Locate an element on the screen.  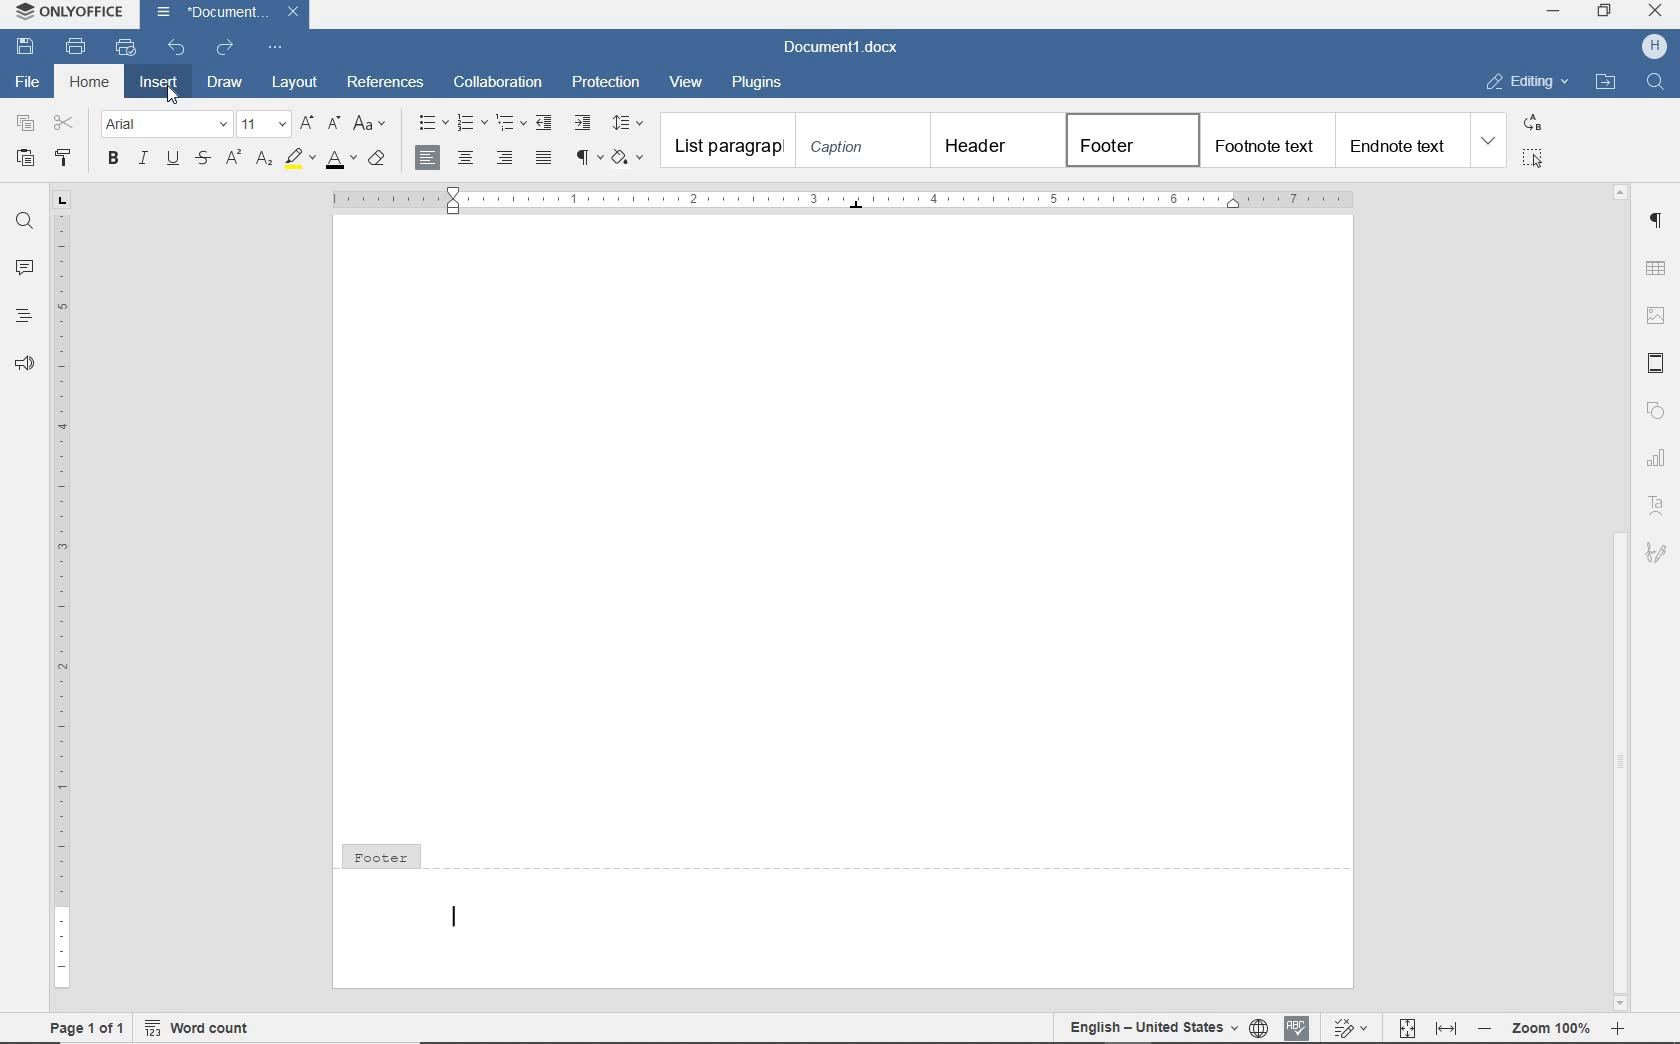
increase indent is located at coordinates (582, 122).